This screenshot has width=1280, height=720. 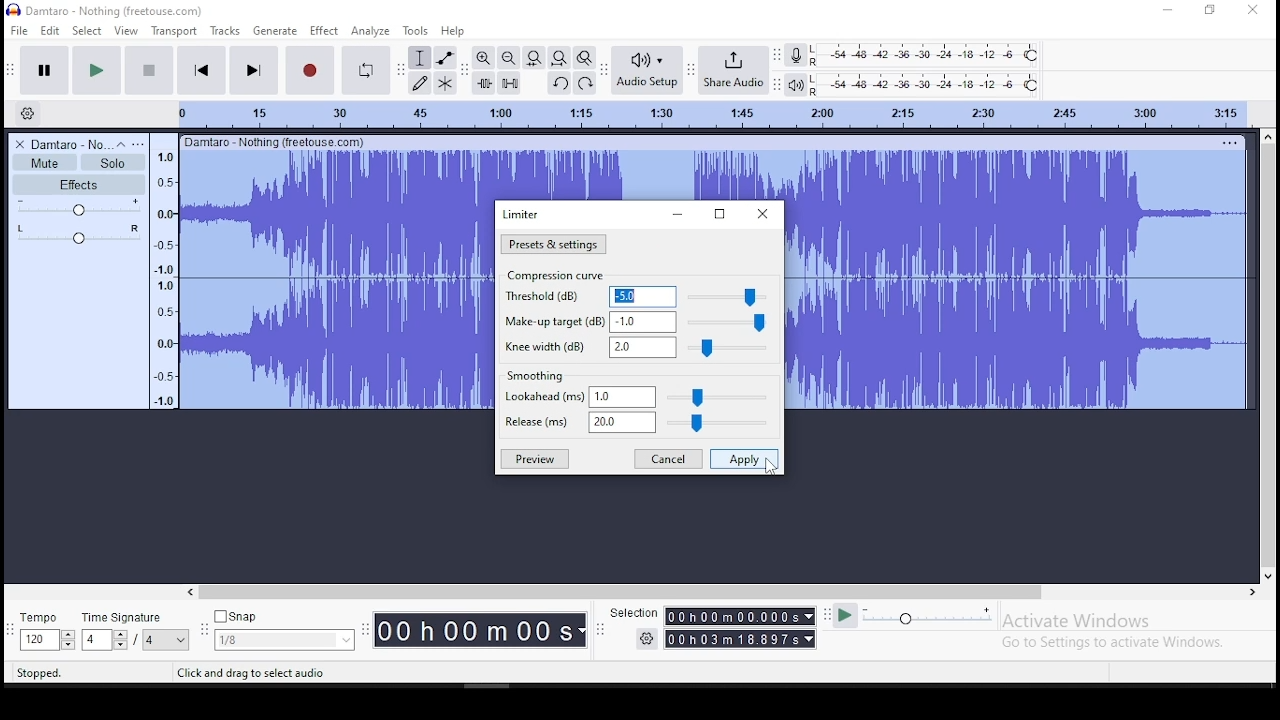 What do you see at coordinates (445, 58) in the screenshot?
I see `envelope tool` at bounding box center [445, 58].